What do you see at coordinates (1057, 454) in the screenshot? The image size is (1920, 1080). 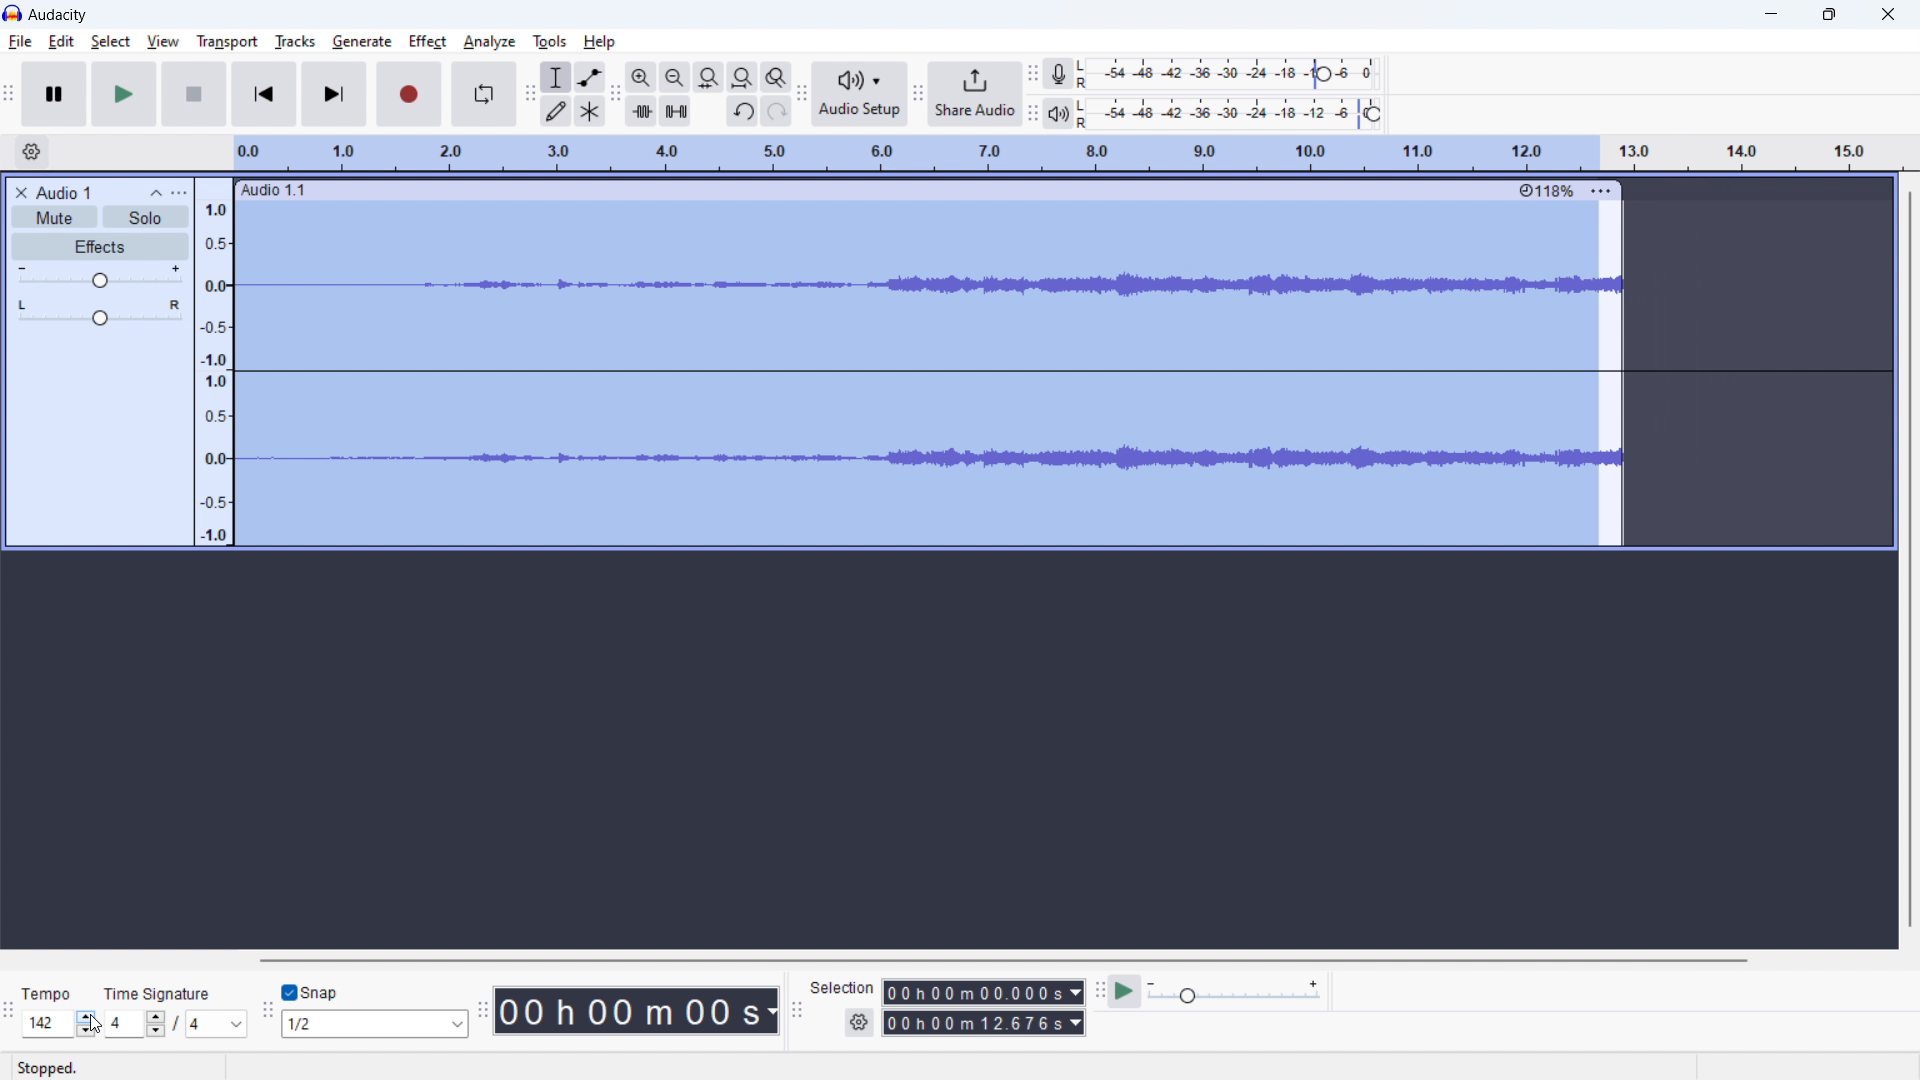 I see `Waveform` at bounding box center [1057, 454].